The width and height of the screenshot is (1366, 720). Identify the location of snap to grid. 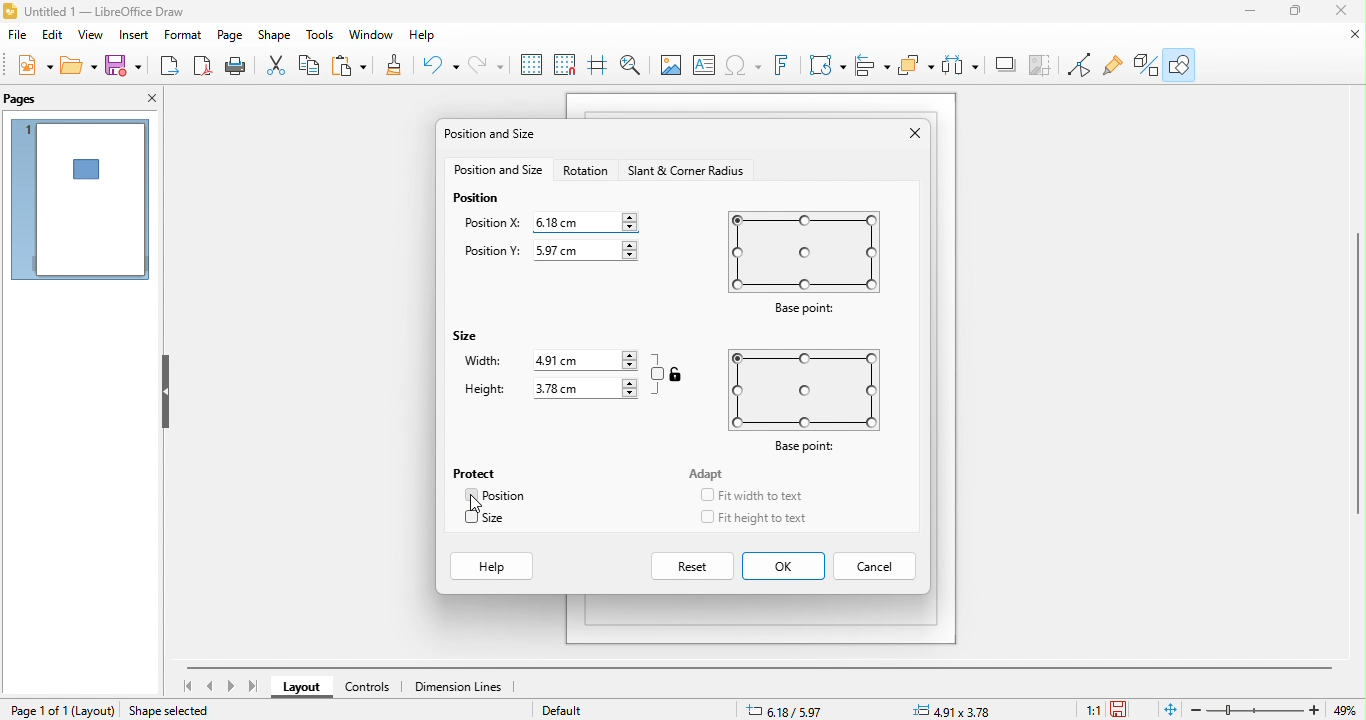
(569, 66).